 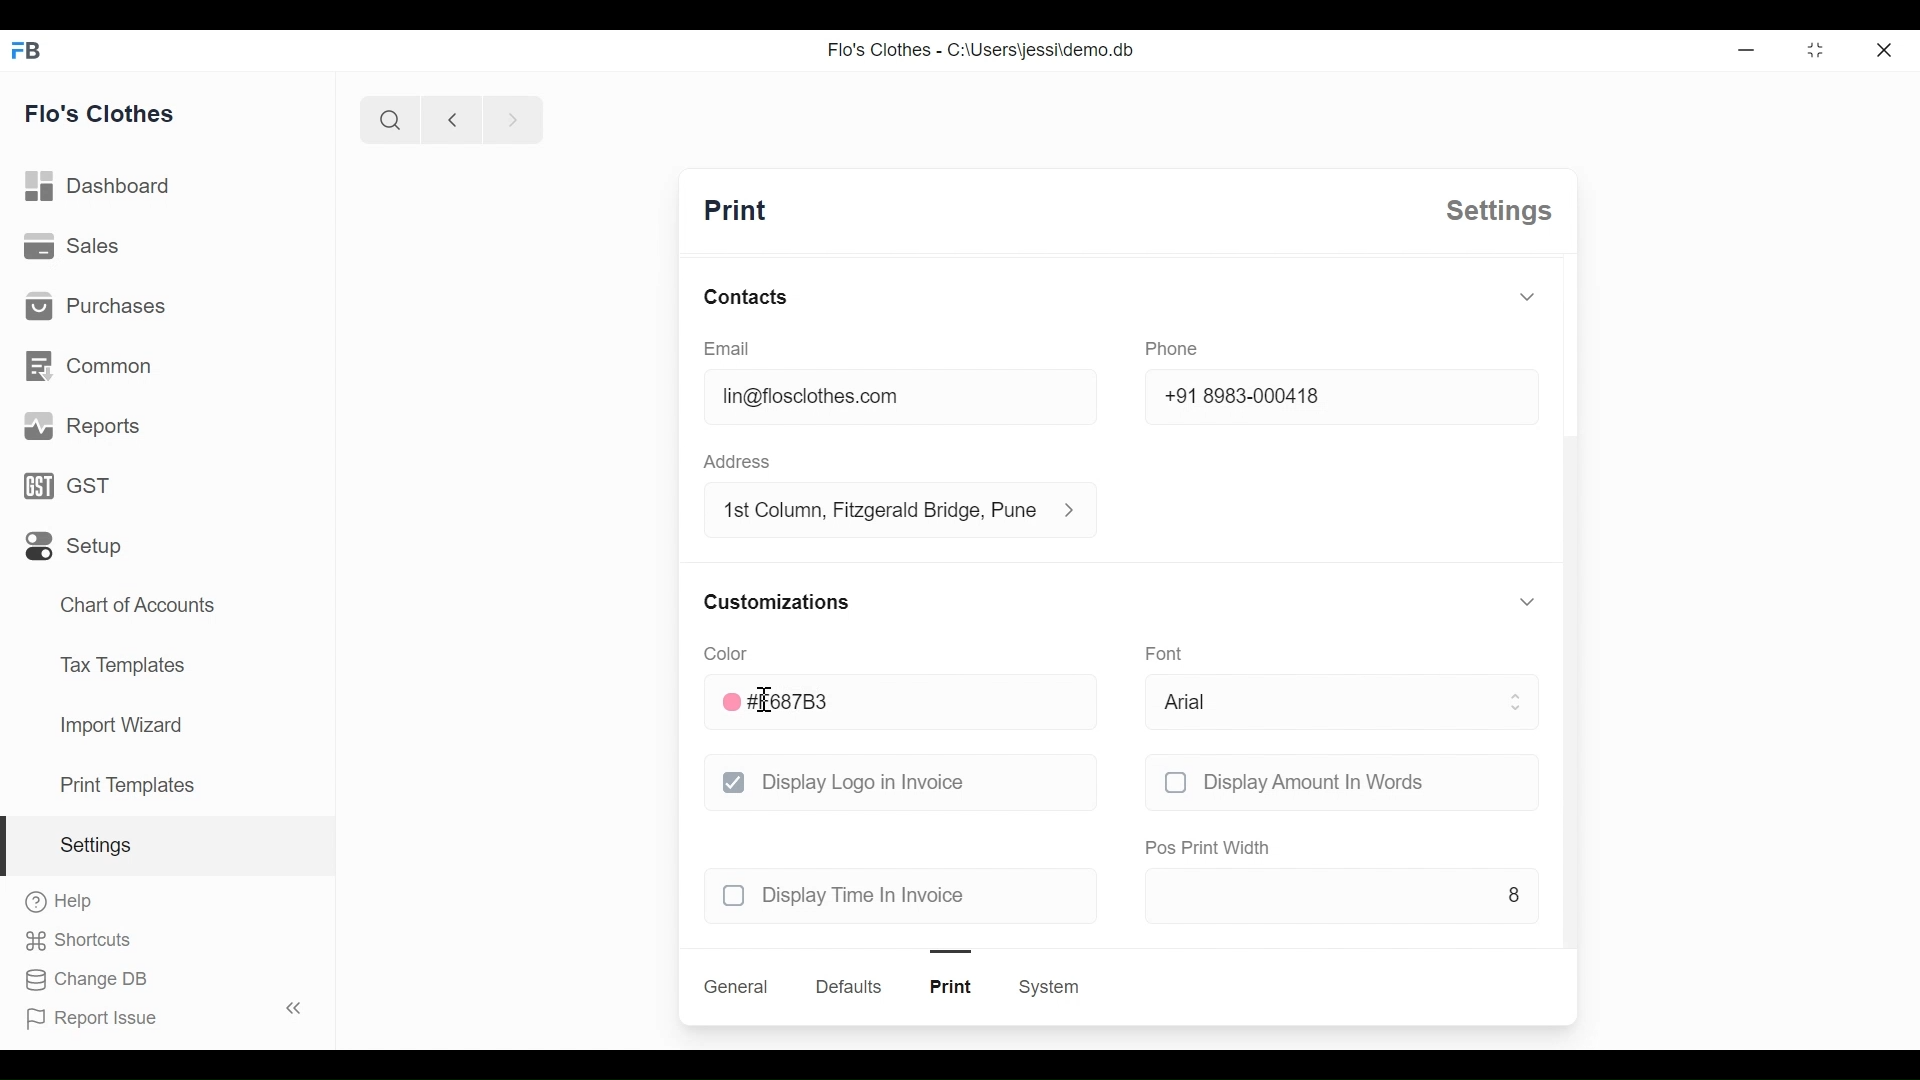 I want to click on 1st column, fitzgerald bridge, Pune, so click(x=878, y=508).